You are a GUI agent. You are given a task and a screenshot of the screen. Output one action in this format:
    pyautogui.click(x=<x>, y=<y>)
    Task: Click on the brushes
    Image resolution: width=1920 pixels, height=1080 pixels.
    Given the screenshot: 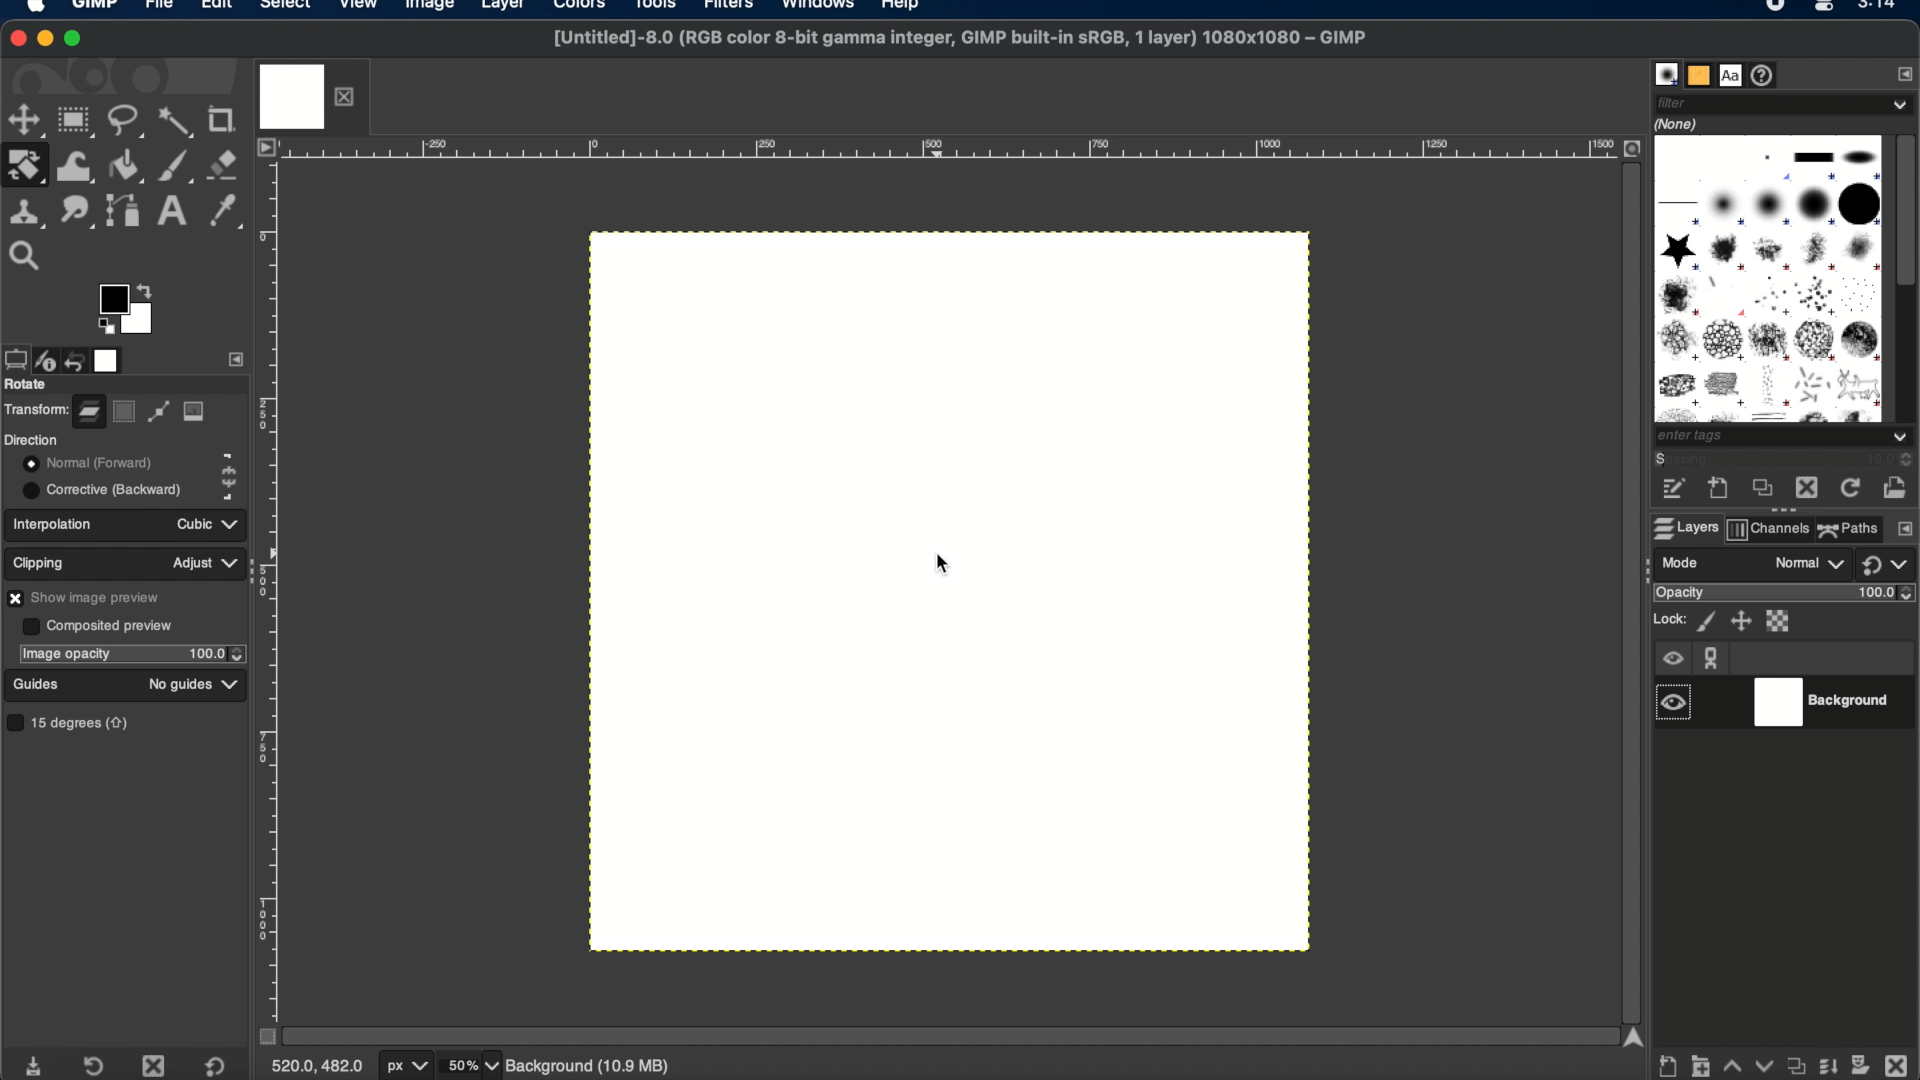 What is the action you would take?
    pyautogui.click(x=1665, y=74)
    